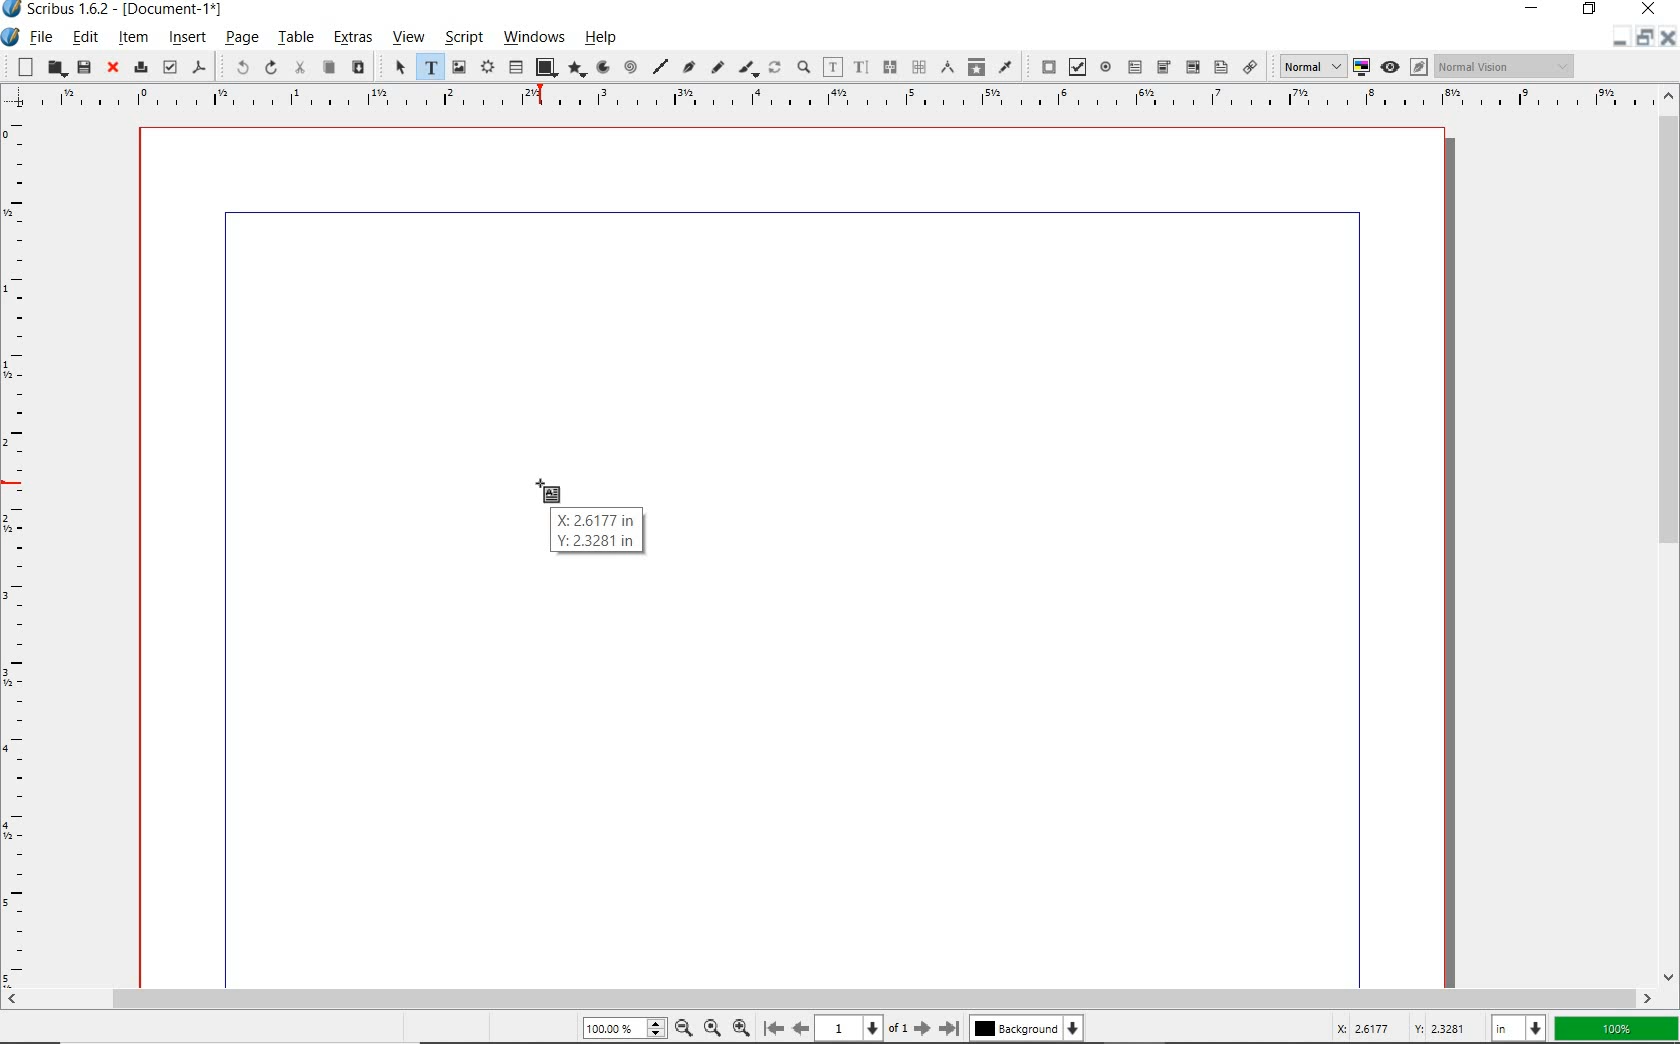 This screenshot has width=1680, height=1044. Describe the element at coordinates (1005, 66) in the screenshot. I see `eye dropper` at that location.